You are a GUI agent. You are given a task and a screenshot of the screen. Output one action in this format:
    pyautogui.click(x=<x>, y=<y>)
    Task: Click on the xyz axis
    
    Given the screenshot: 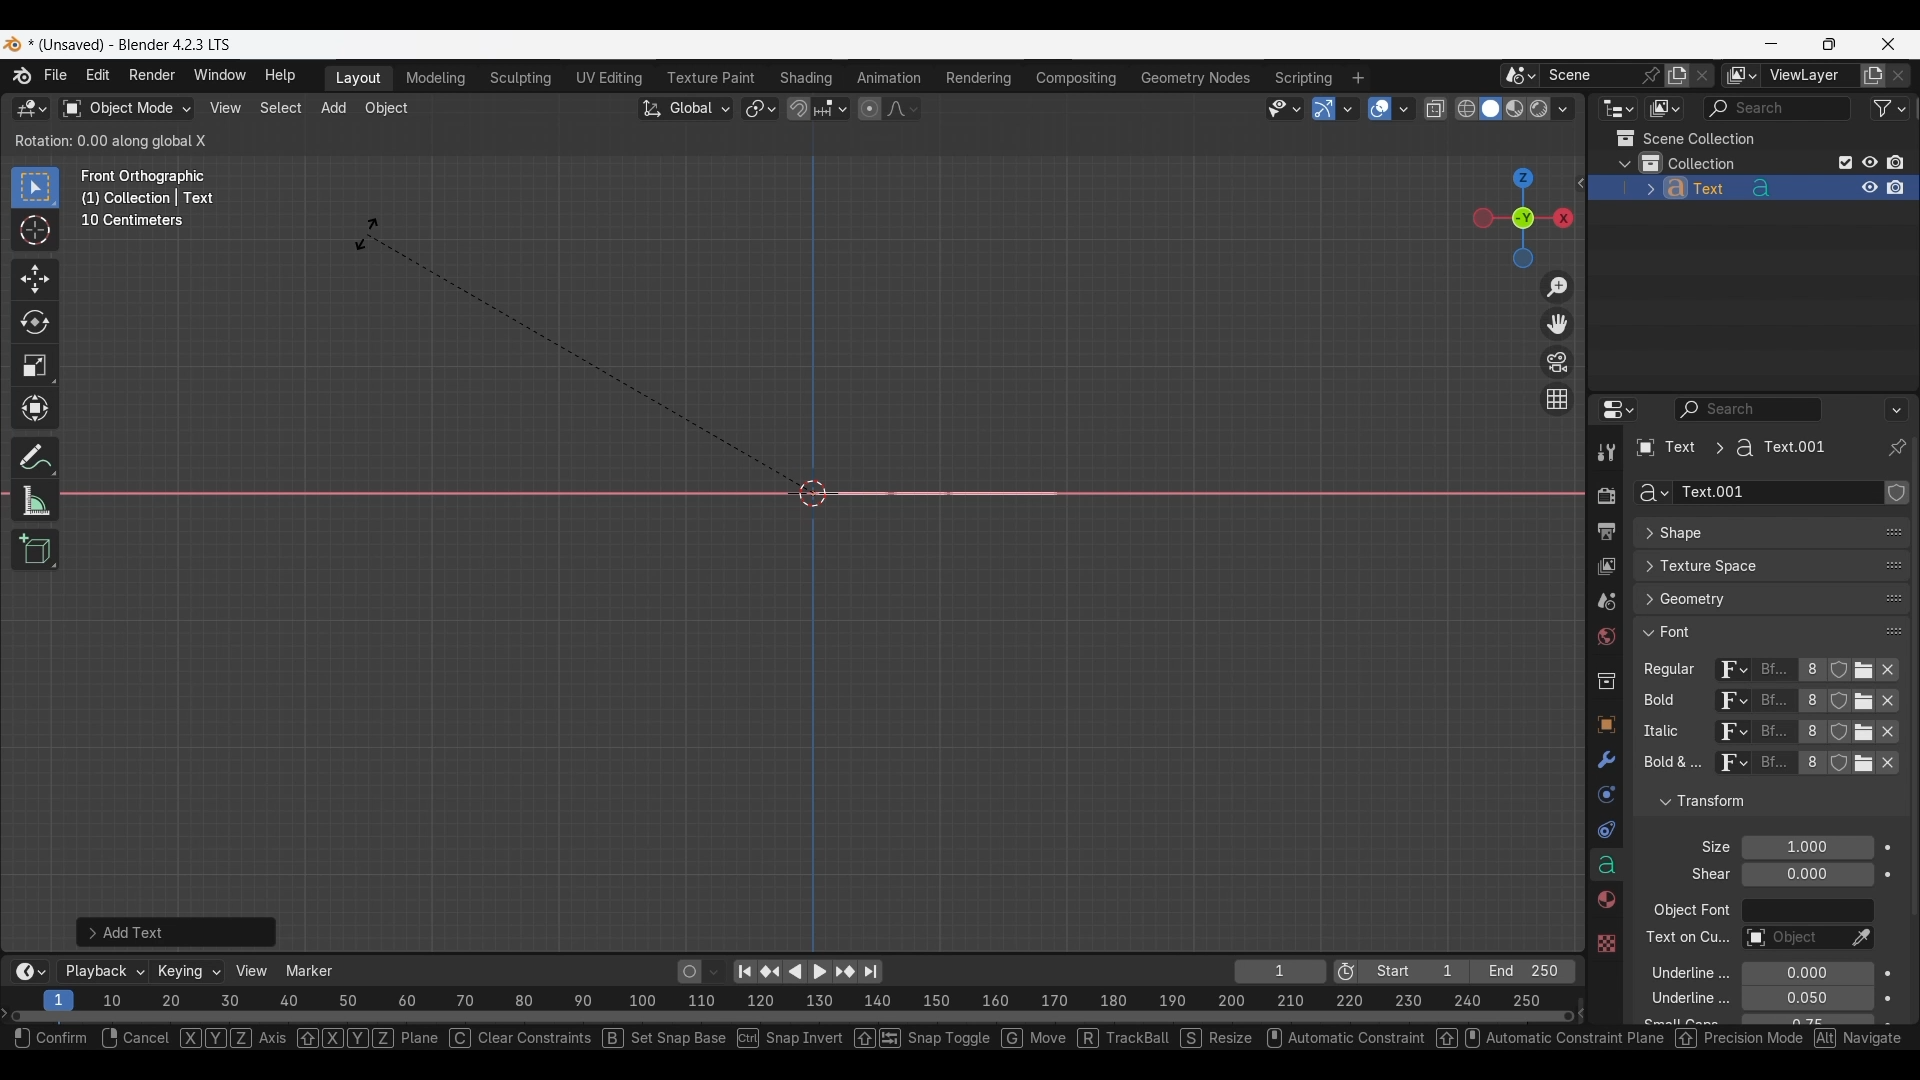 What is the action you would take?
    pyautogui.click(x=235, y=1040)
    